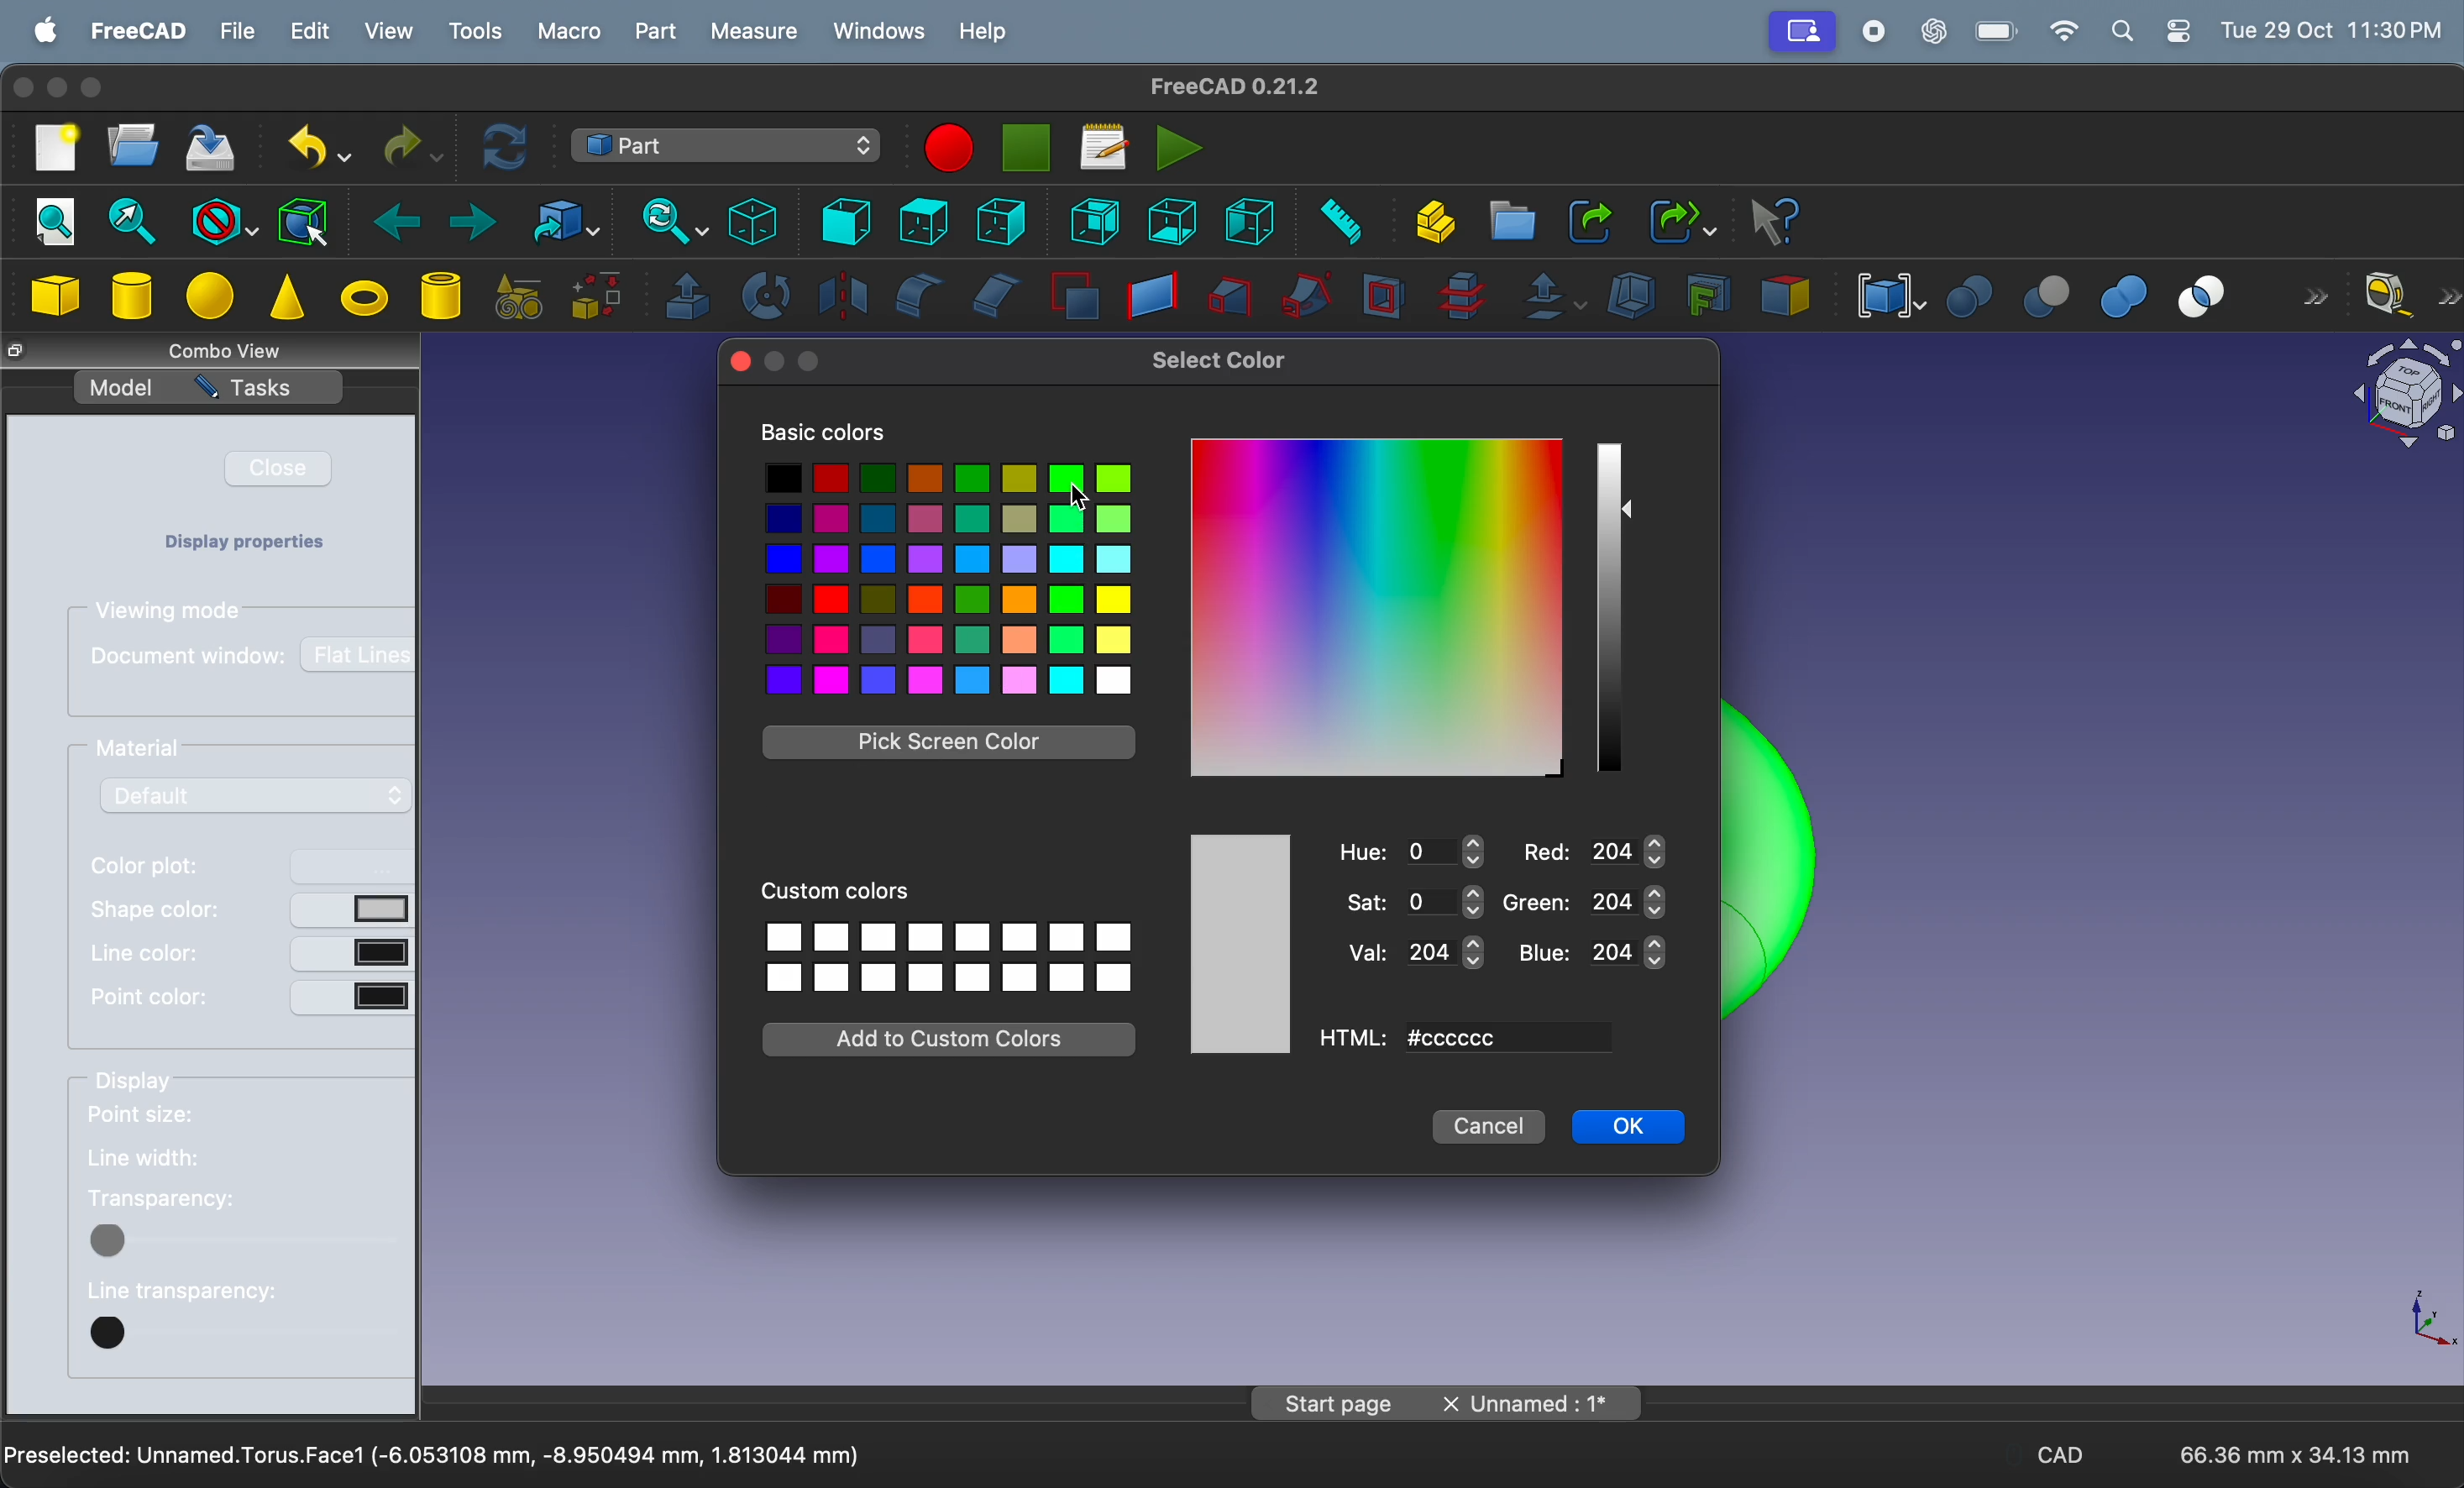  Describe the element at coordinates (915, 296) in the screenshot. I see `fillet` at that location.